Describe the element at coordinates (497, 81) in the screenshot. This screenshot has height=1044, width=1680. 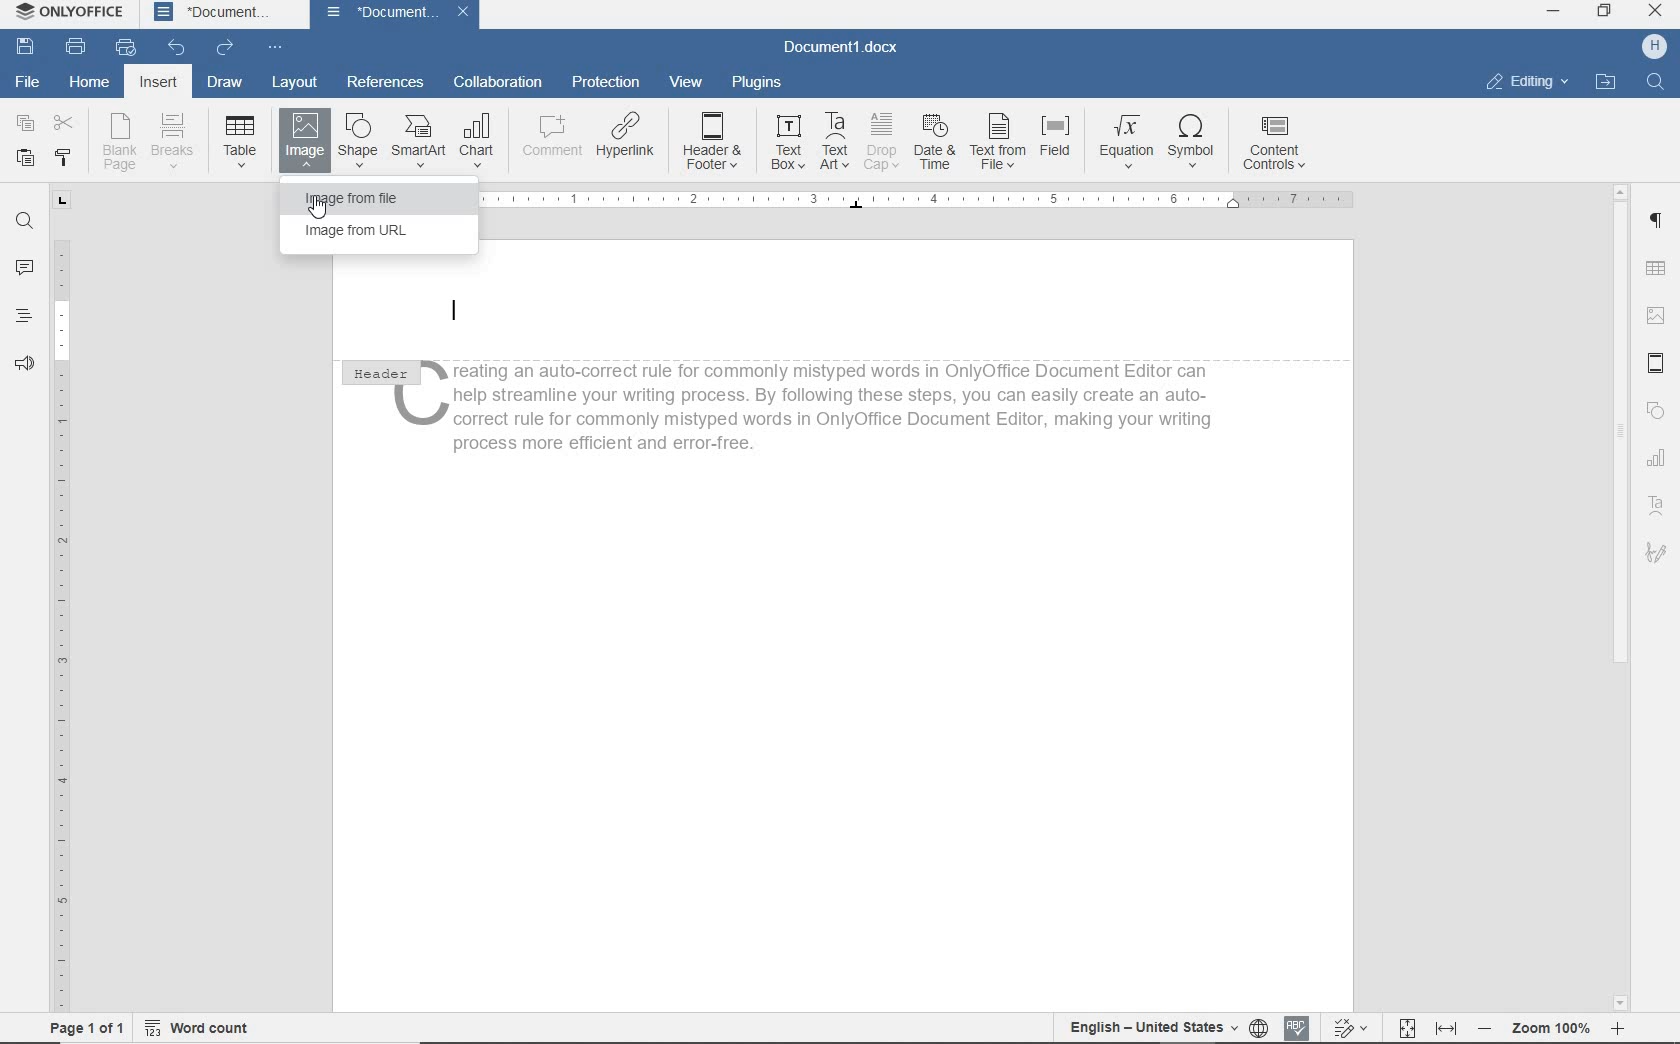
I see `COLLABORATION` at that location.